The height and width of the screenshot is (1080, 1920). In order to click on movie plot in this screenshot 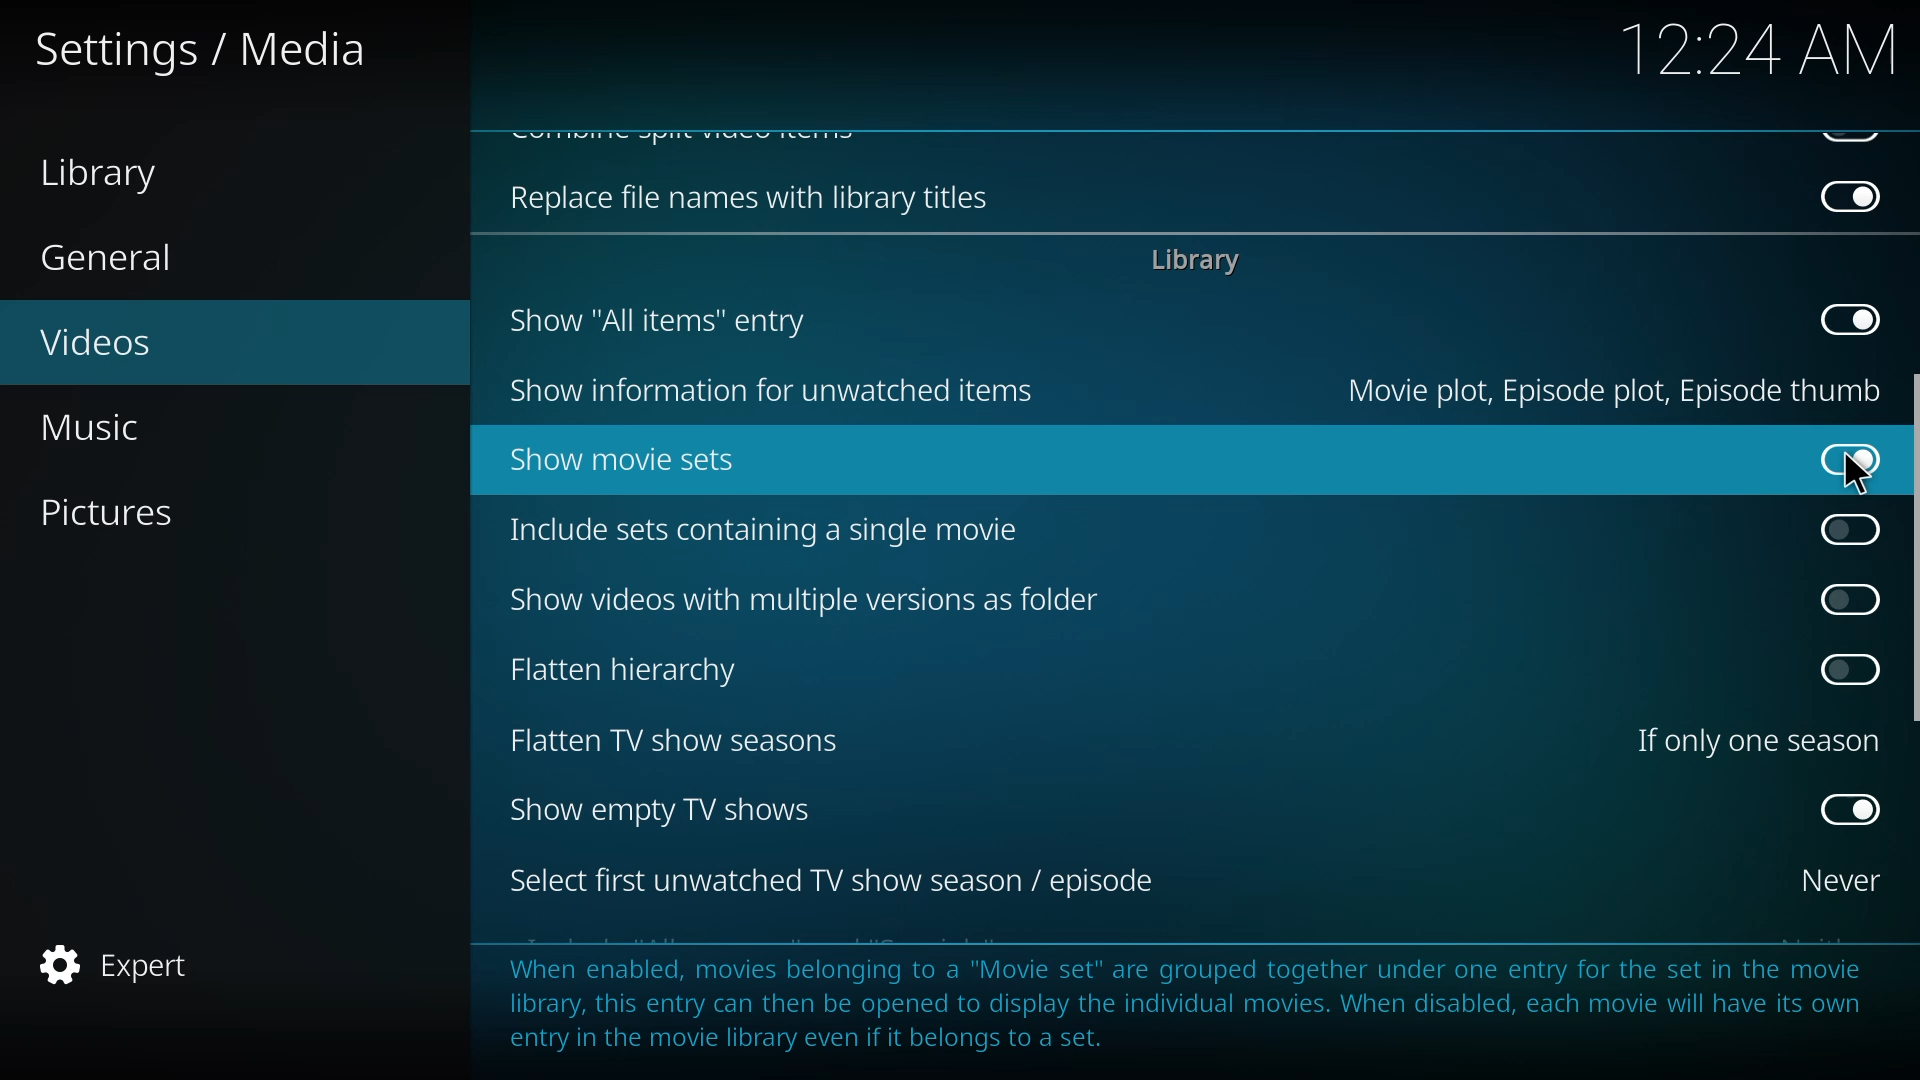, I will do `click(1605, 389)`.